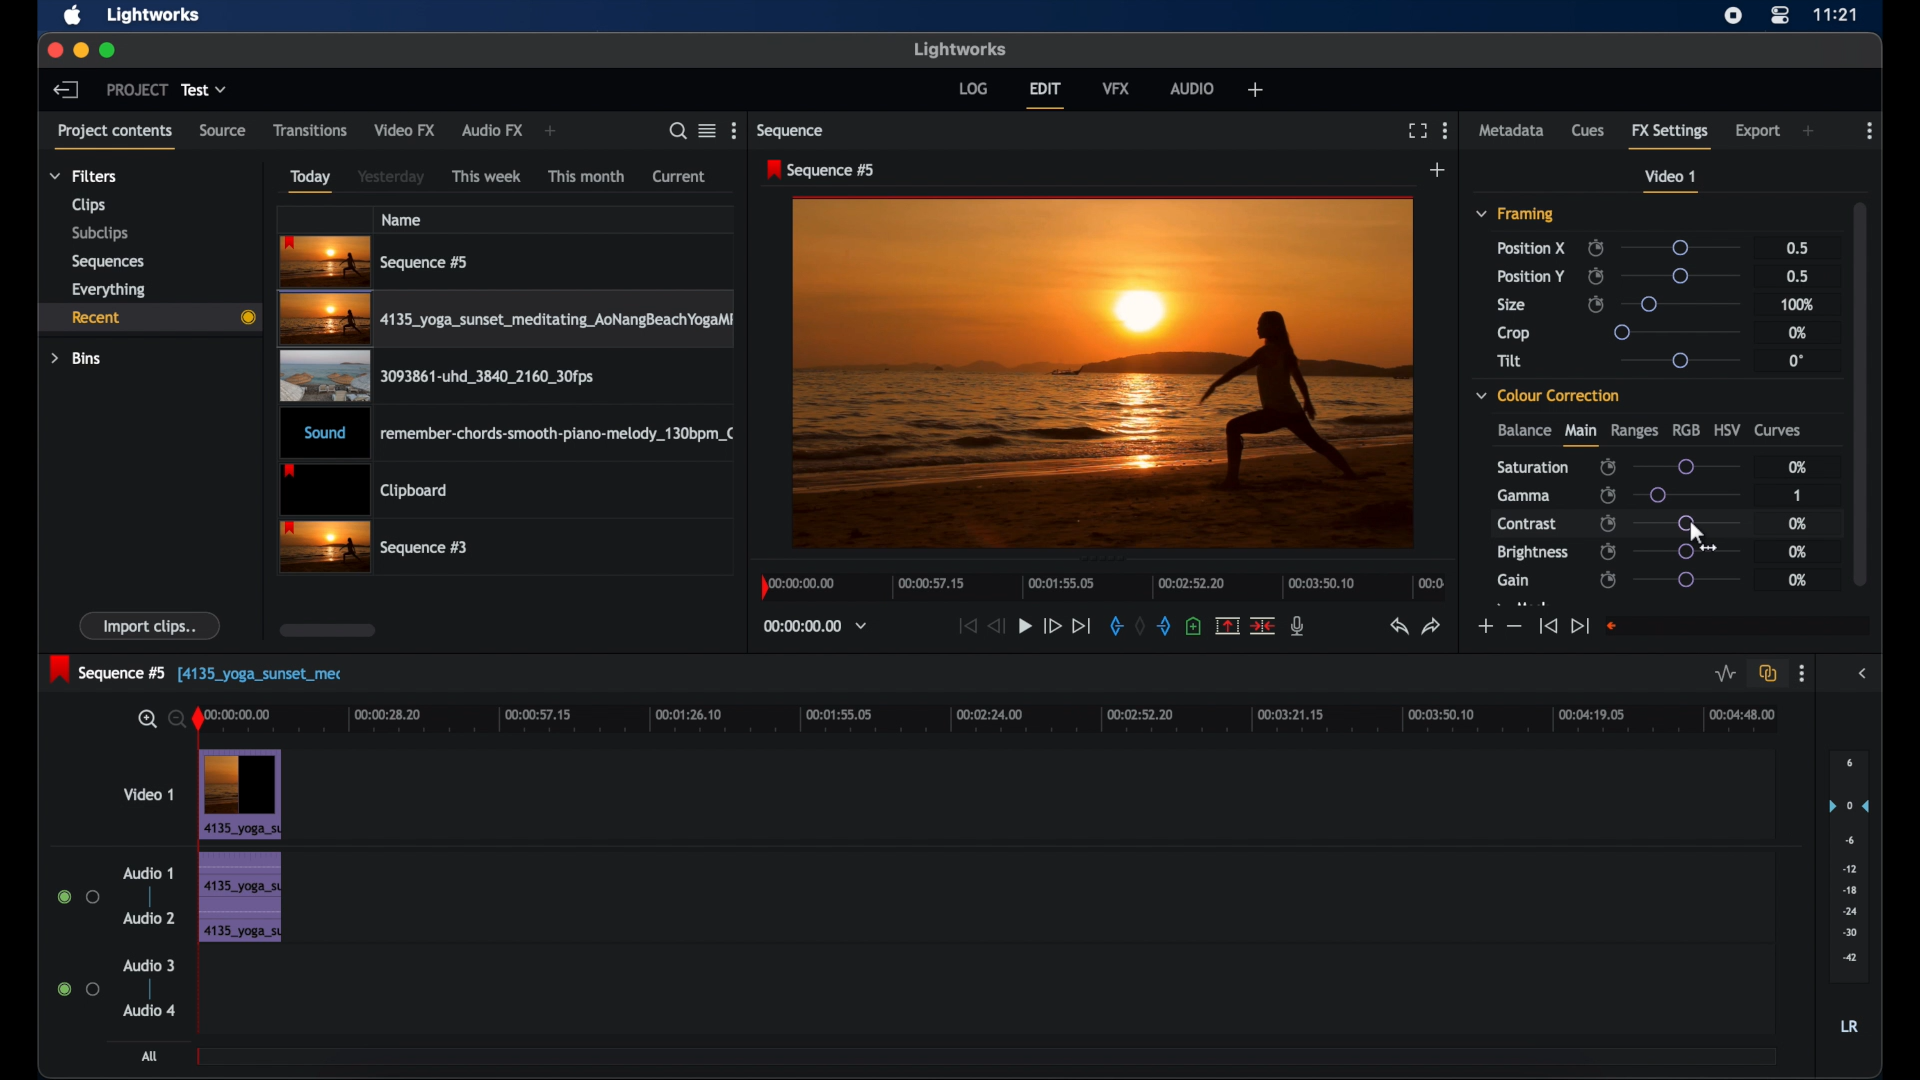  What do you see at coordinates (672, 131) in the screenshot?
I see `search` at bounding box center [672, 131].